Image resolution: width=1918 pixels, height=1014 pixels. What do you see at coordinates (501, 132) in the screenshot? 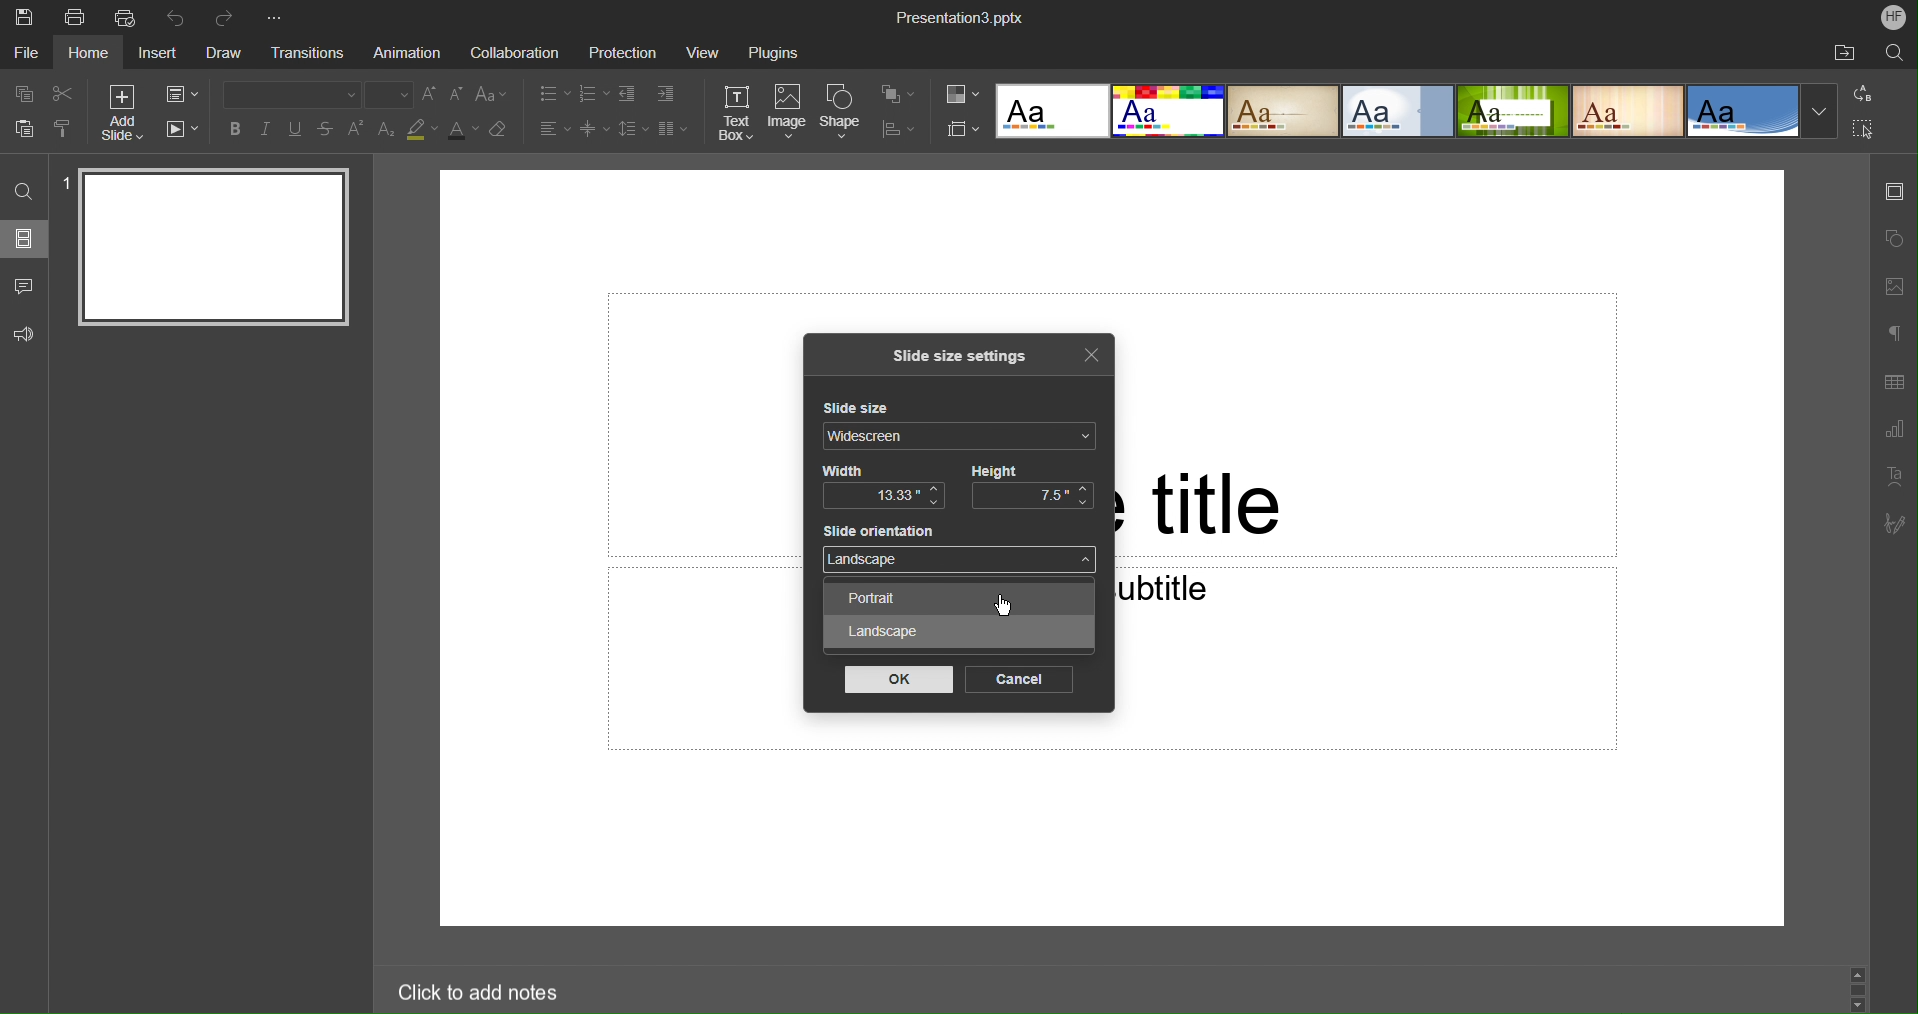
I see `Erase Style` at bounding box center [501, 132].